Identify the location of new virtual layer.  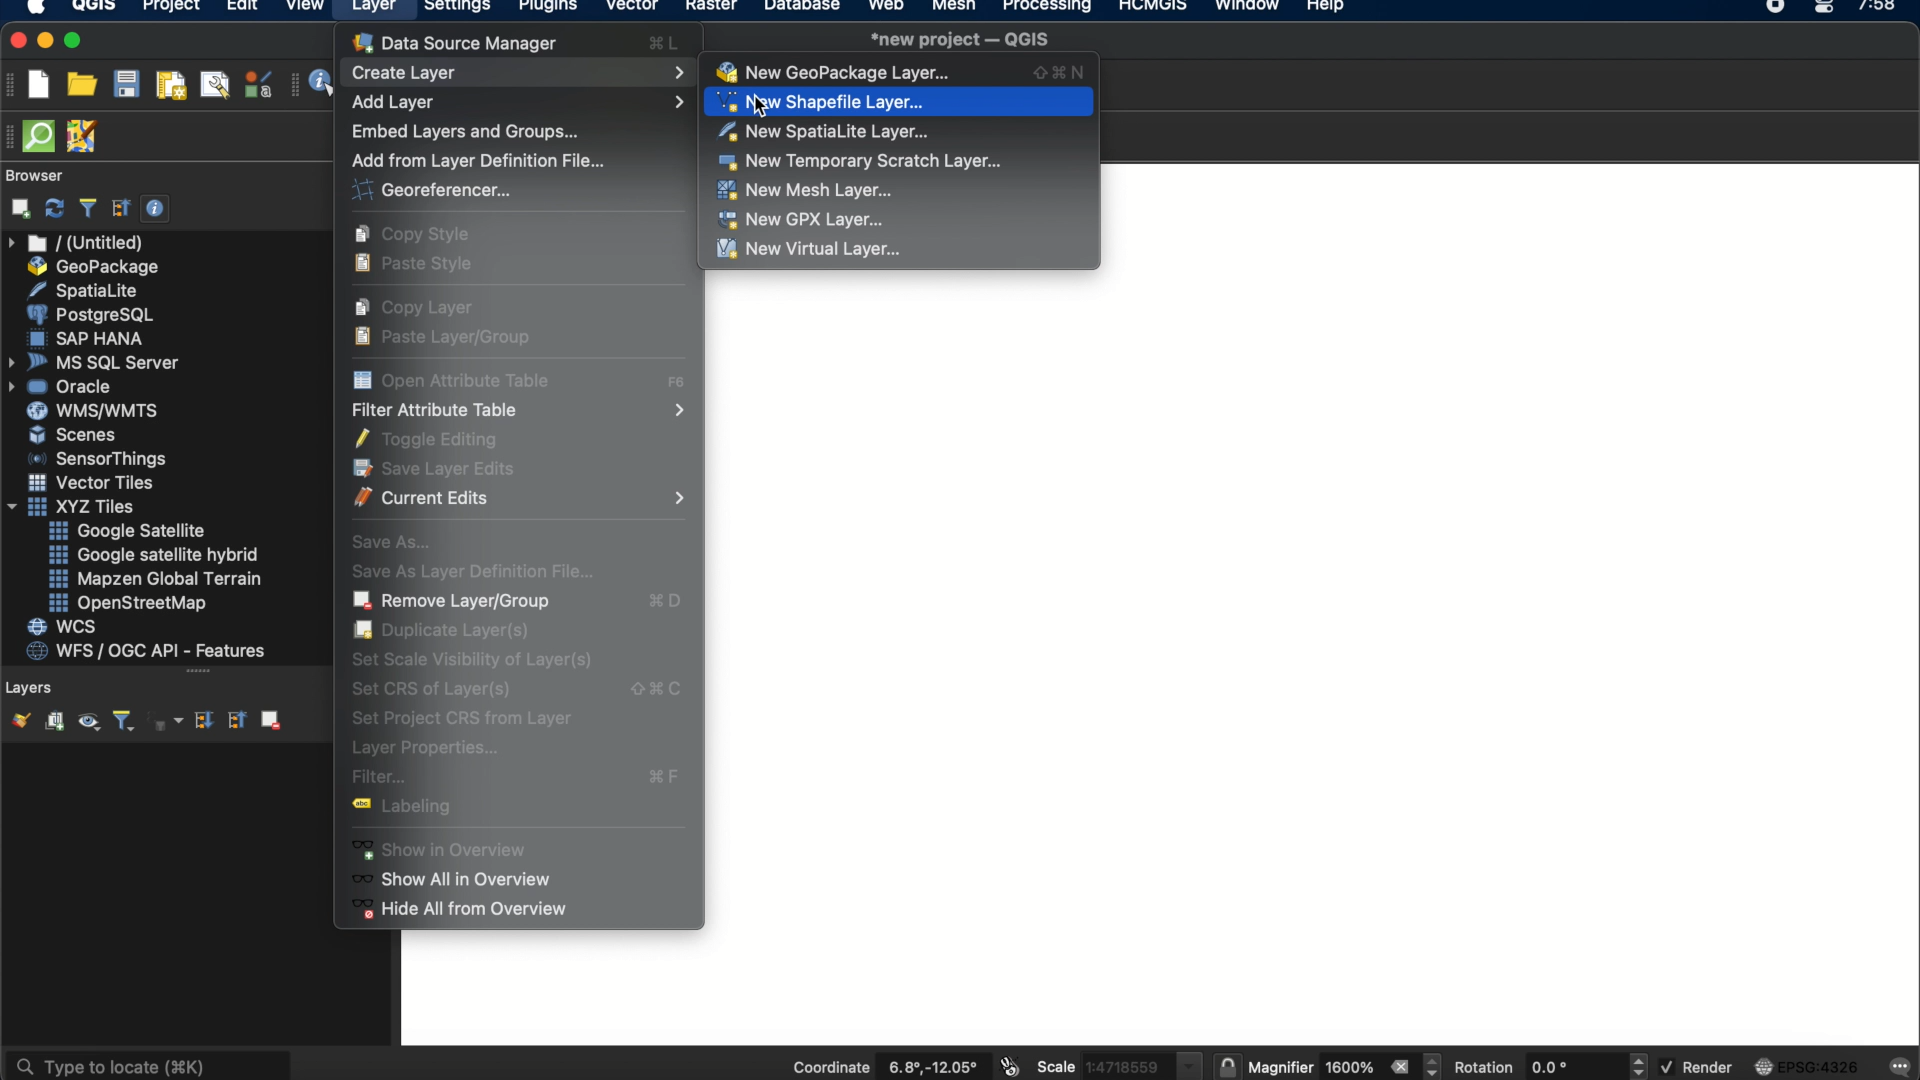
(806, 250).